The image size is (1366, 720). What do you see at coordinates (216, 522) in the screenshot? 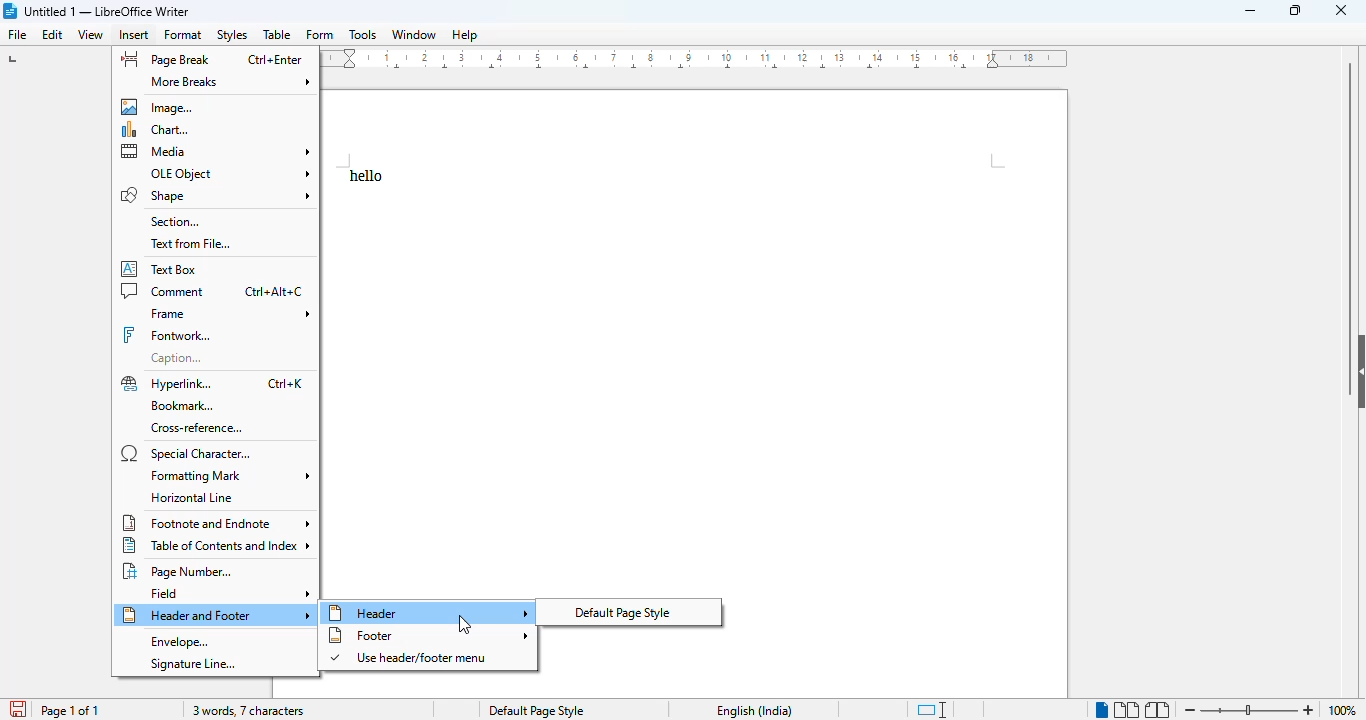
I see `footnote and endnote` at bounding box center [216, 522].